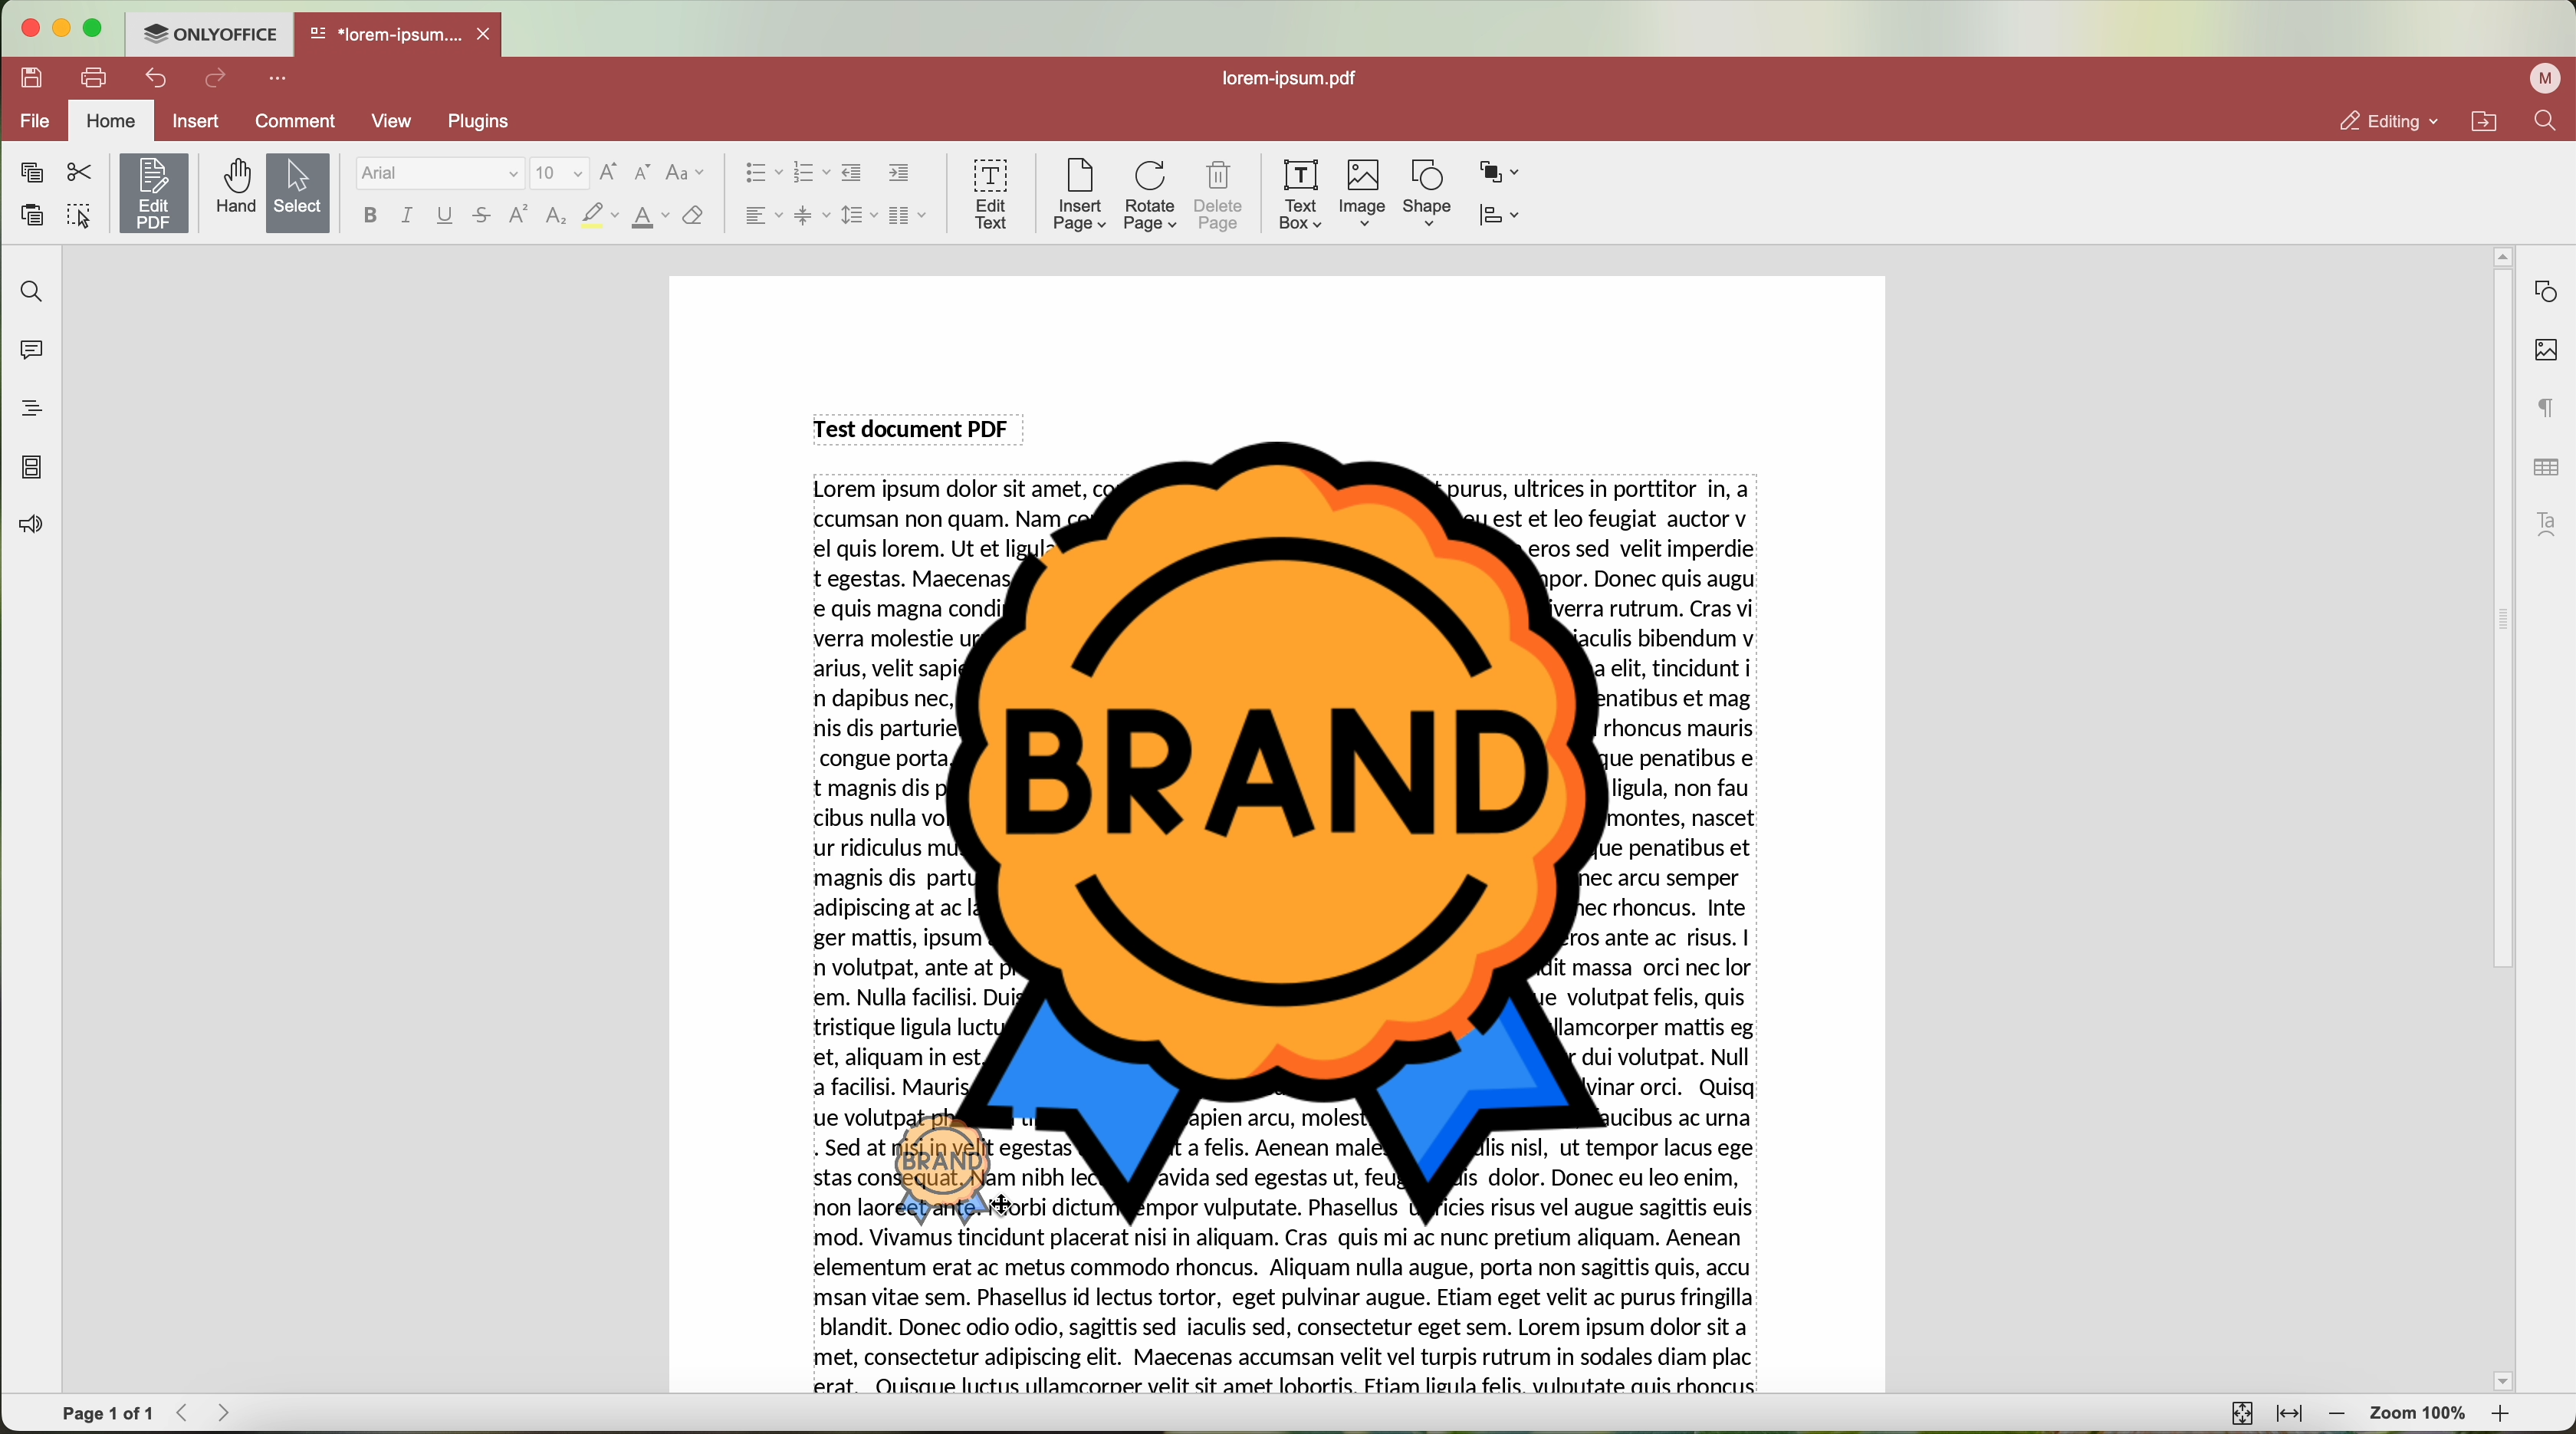 The image size is (2576, 1434). What do you see at coordinates (2289, 1414) in the screenshot?
I see `fit to width` at bounding box center [2289, 1414].